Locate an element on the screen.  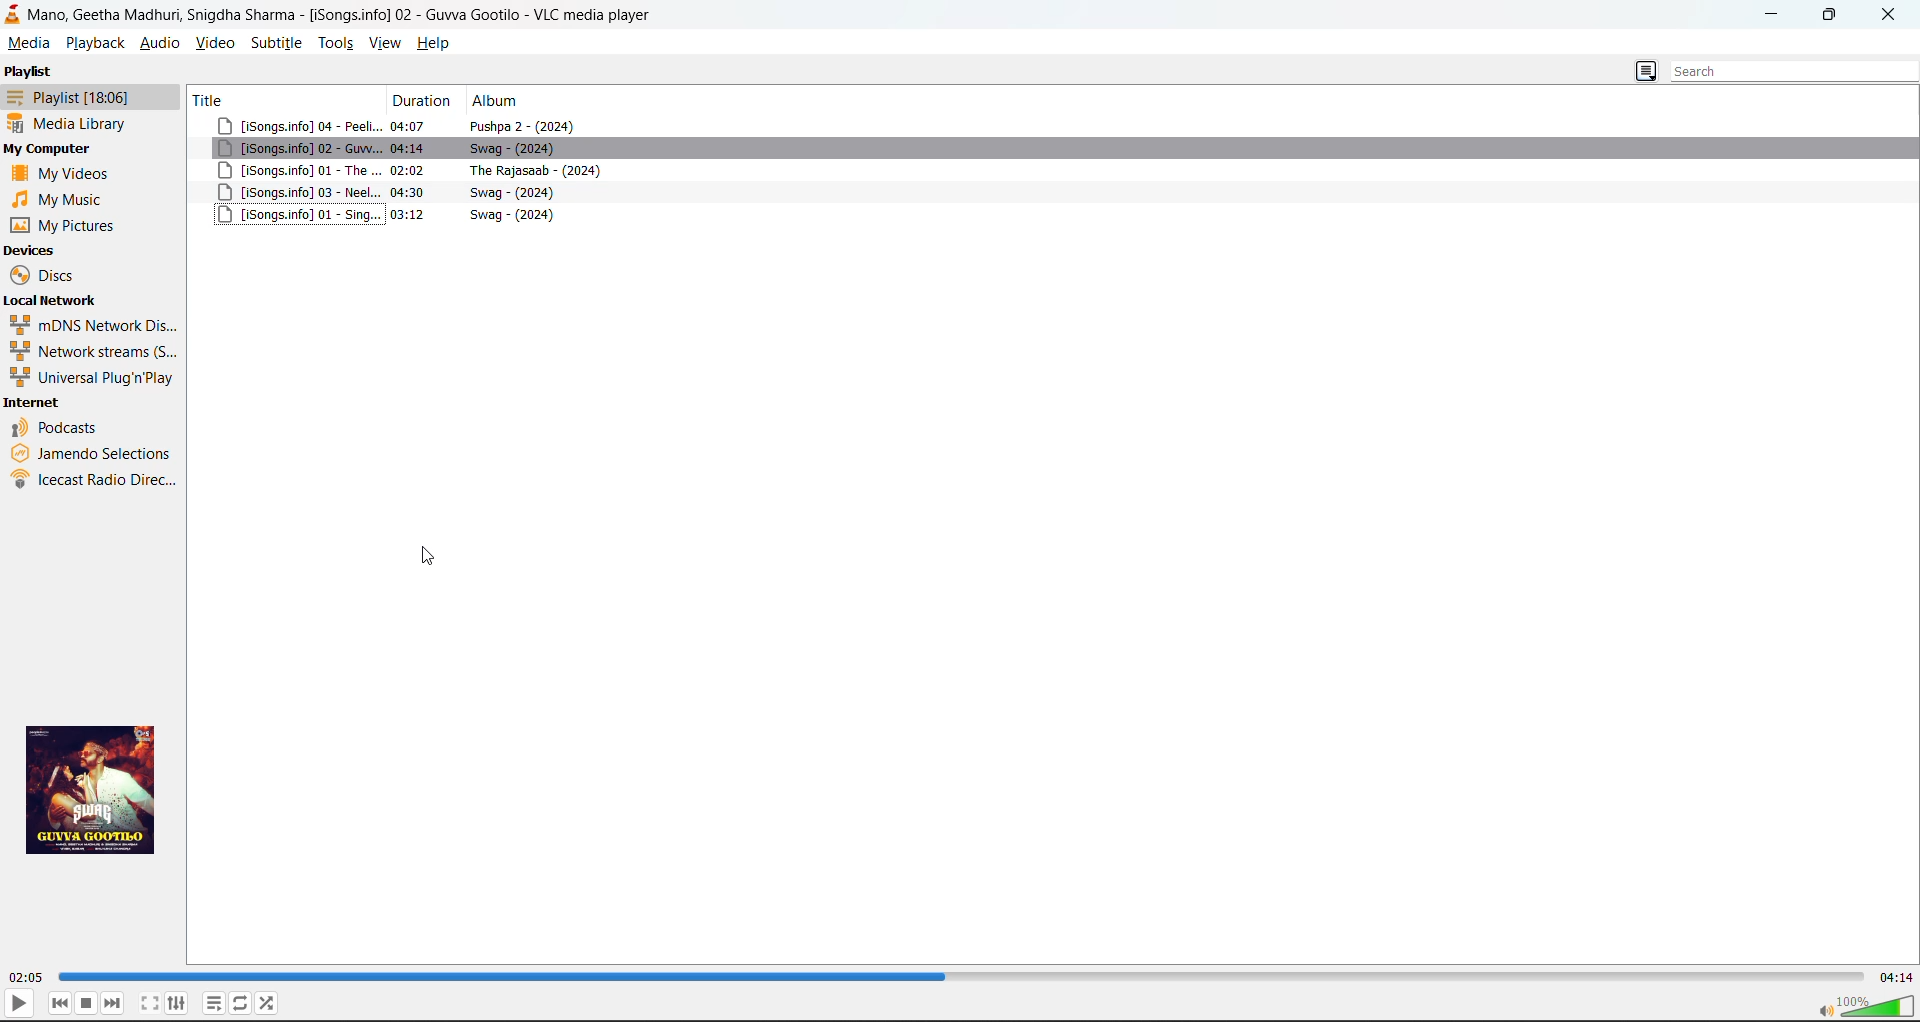
tools is located at coordinates (336, 42).